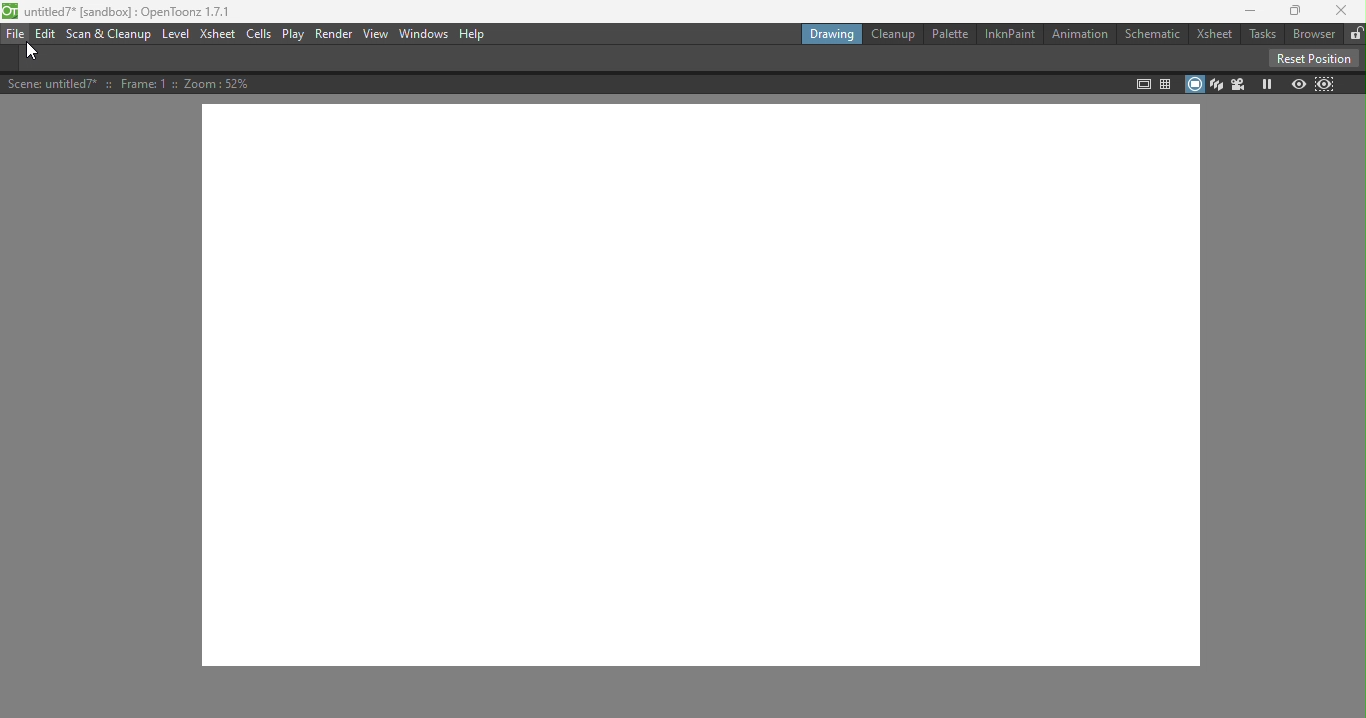 This screenshot has height=718, width=1366. What do you see at coordinates (1297, 83) in the screenshot?
I see `Preview` at bounding box center [1297, 83].